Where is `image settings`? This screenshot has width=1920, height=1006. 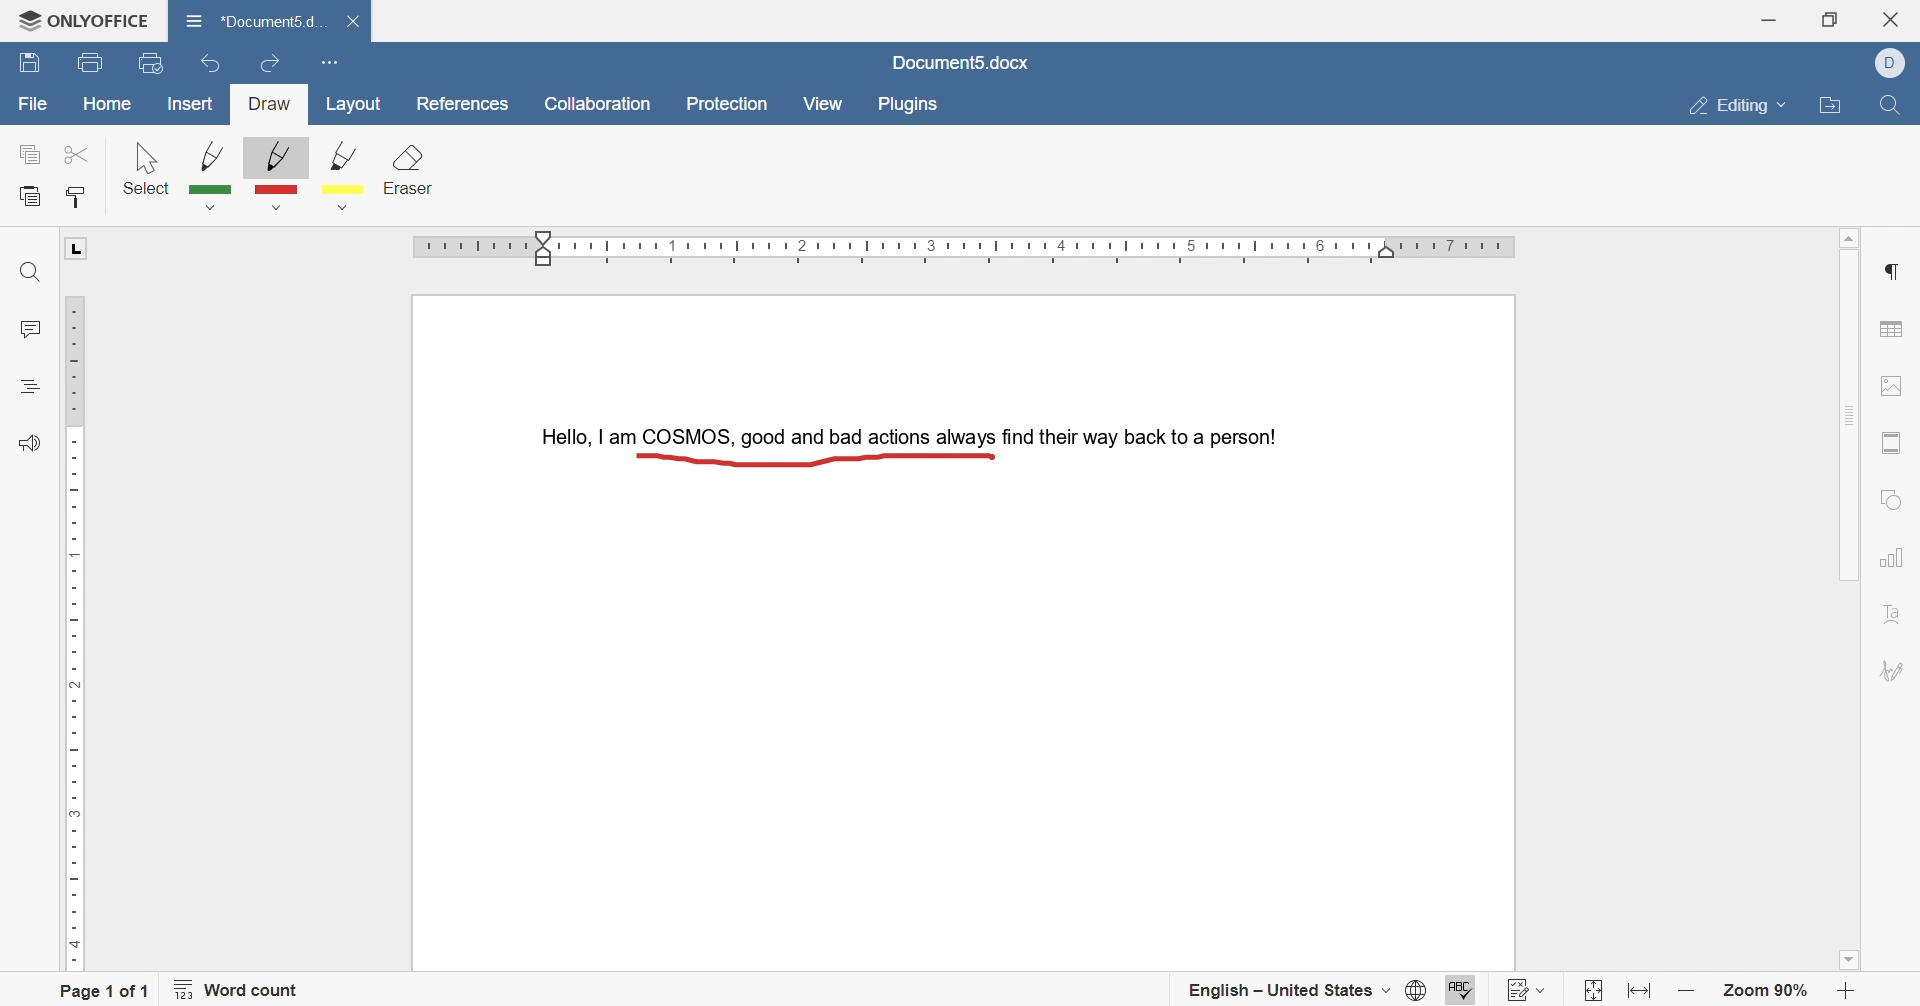 image settings is located at coordinates (1901, 384).